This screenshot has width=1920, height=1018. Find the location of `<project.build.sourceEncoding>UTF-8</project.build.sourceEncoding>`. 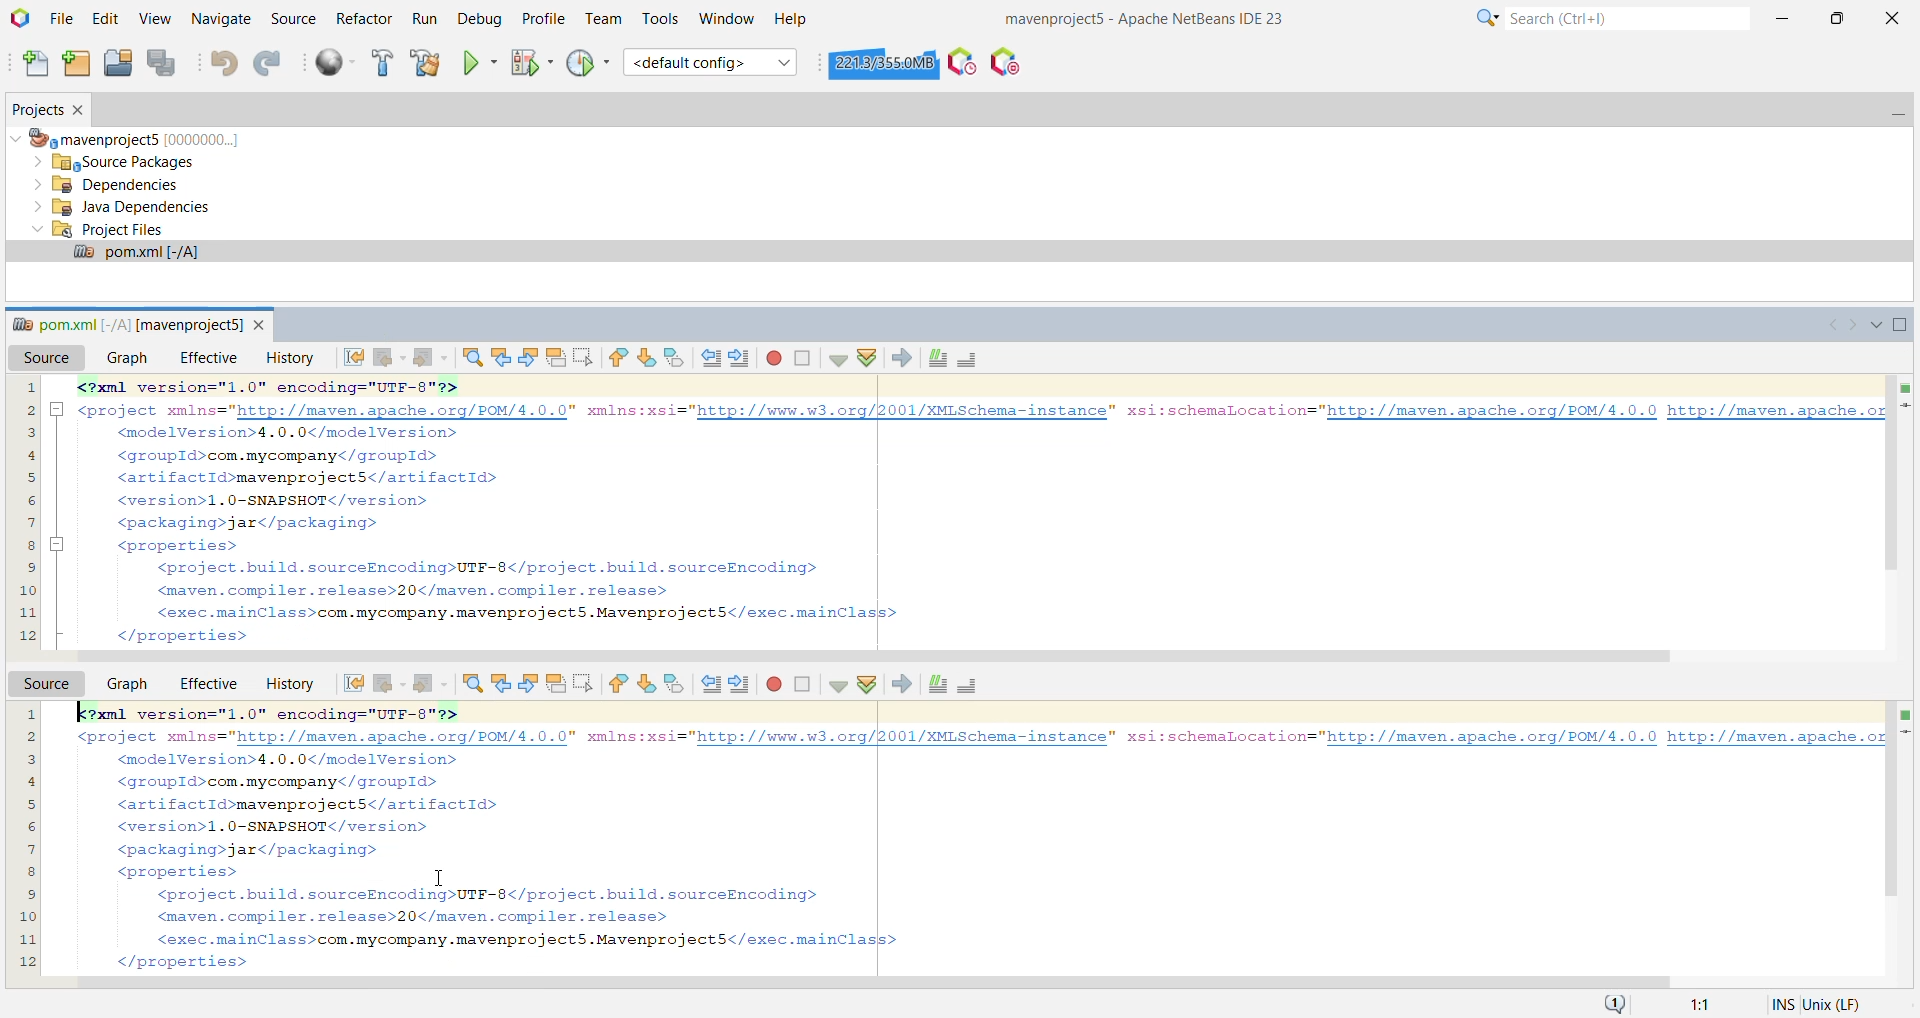

<project.build.sourceEncoding>UTF-8</project.build.sourceEncoding> is located at coordinates (494, 566).